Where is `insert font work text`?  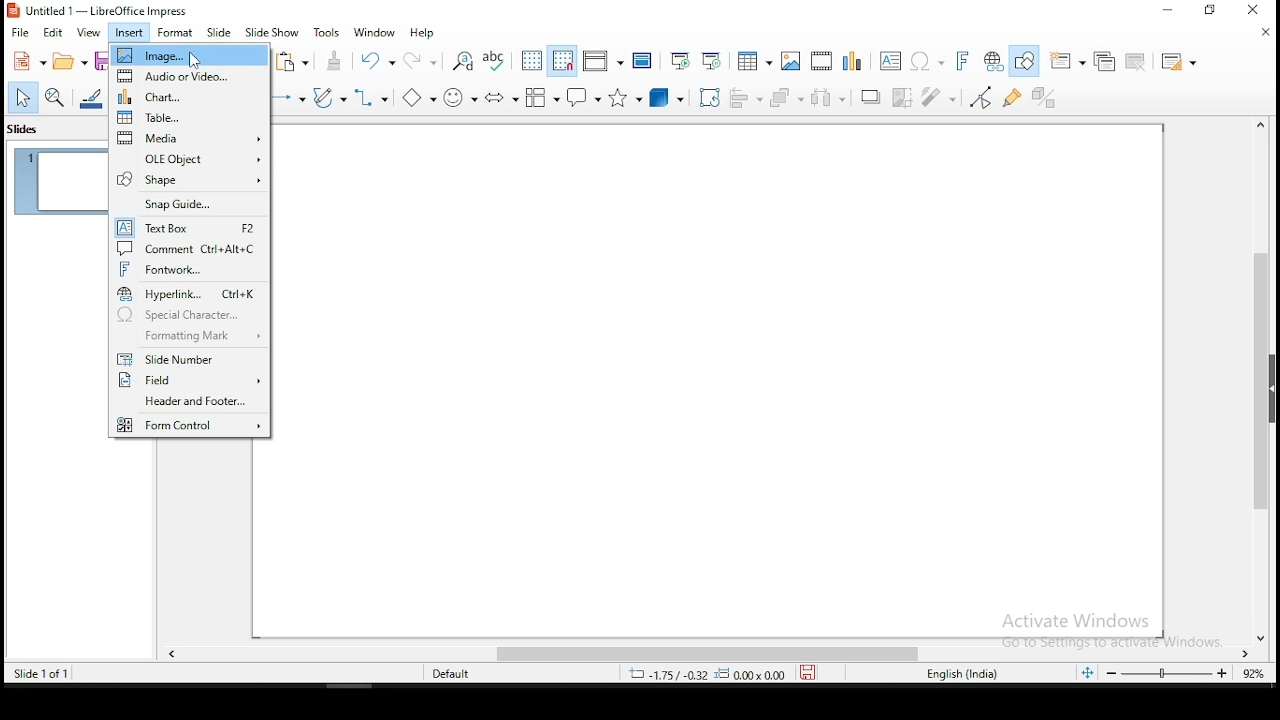 insert font work text is located at coordinates (963, 60).